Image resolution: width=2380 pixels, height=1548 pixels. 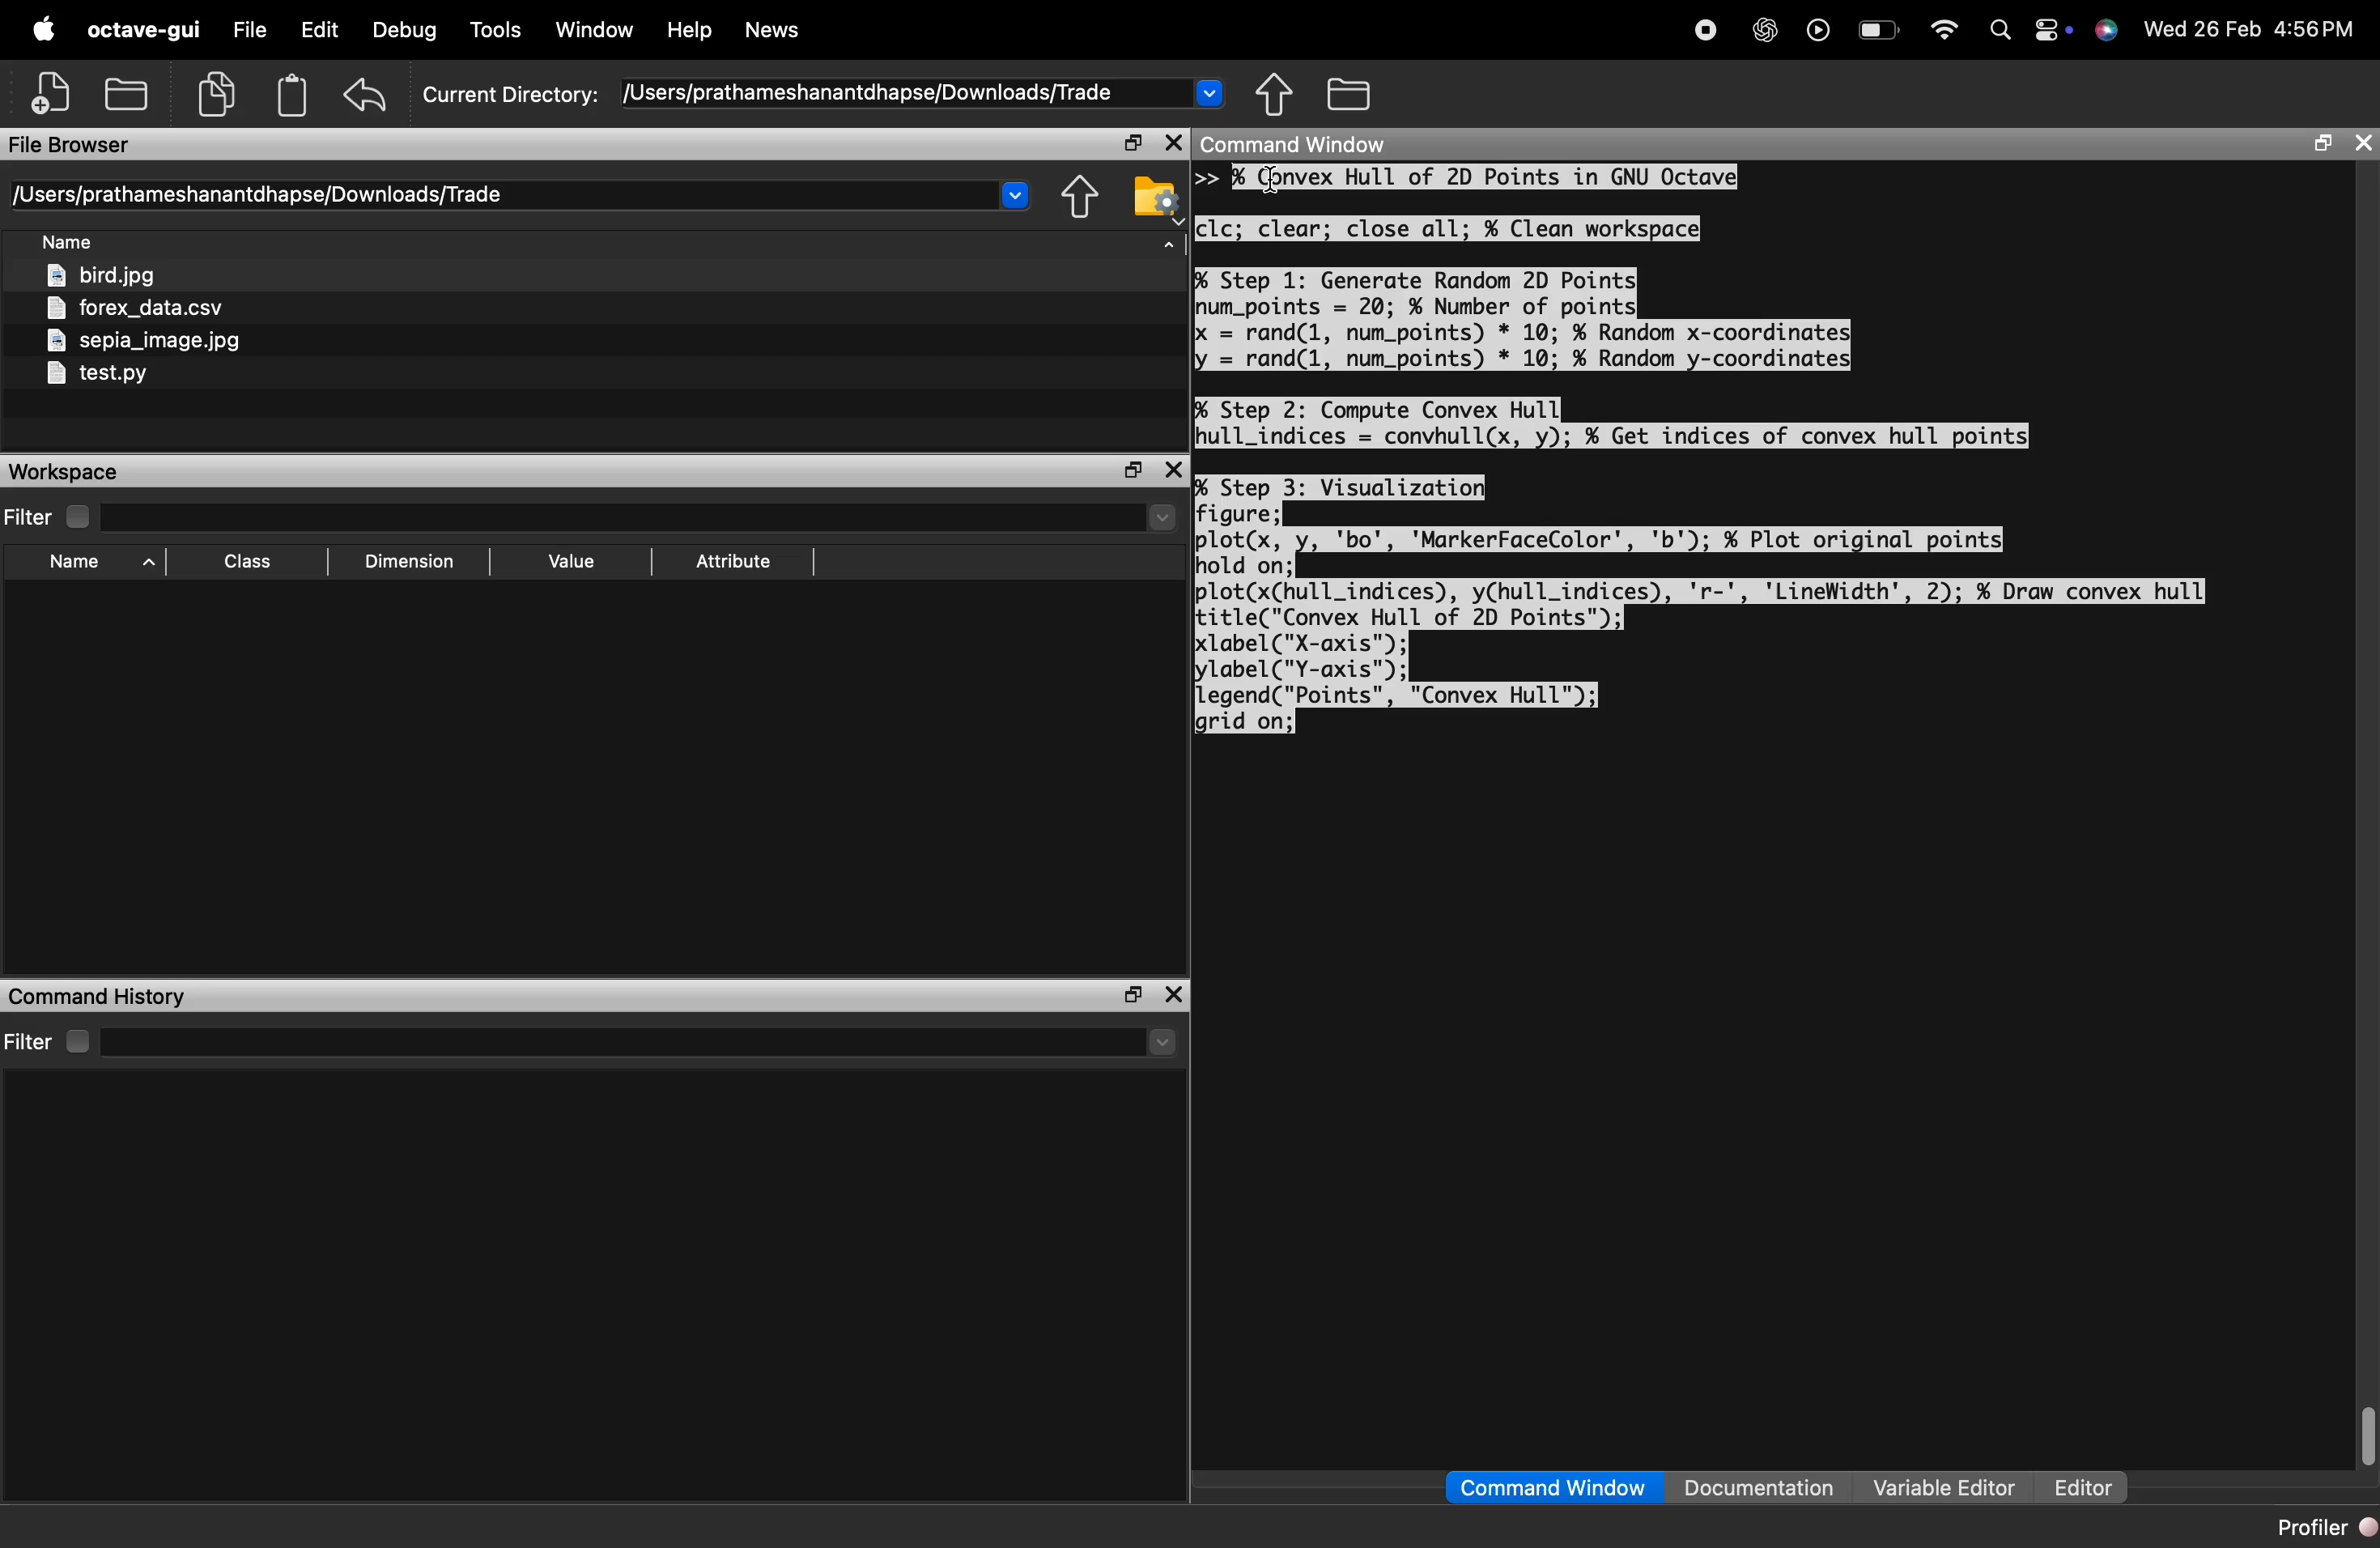 I want to click on separate the window, so click(x=1135, y=996).